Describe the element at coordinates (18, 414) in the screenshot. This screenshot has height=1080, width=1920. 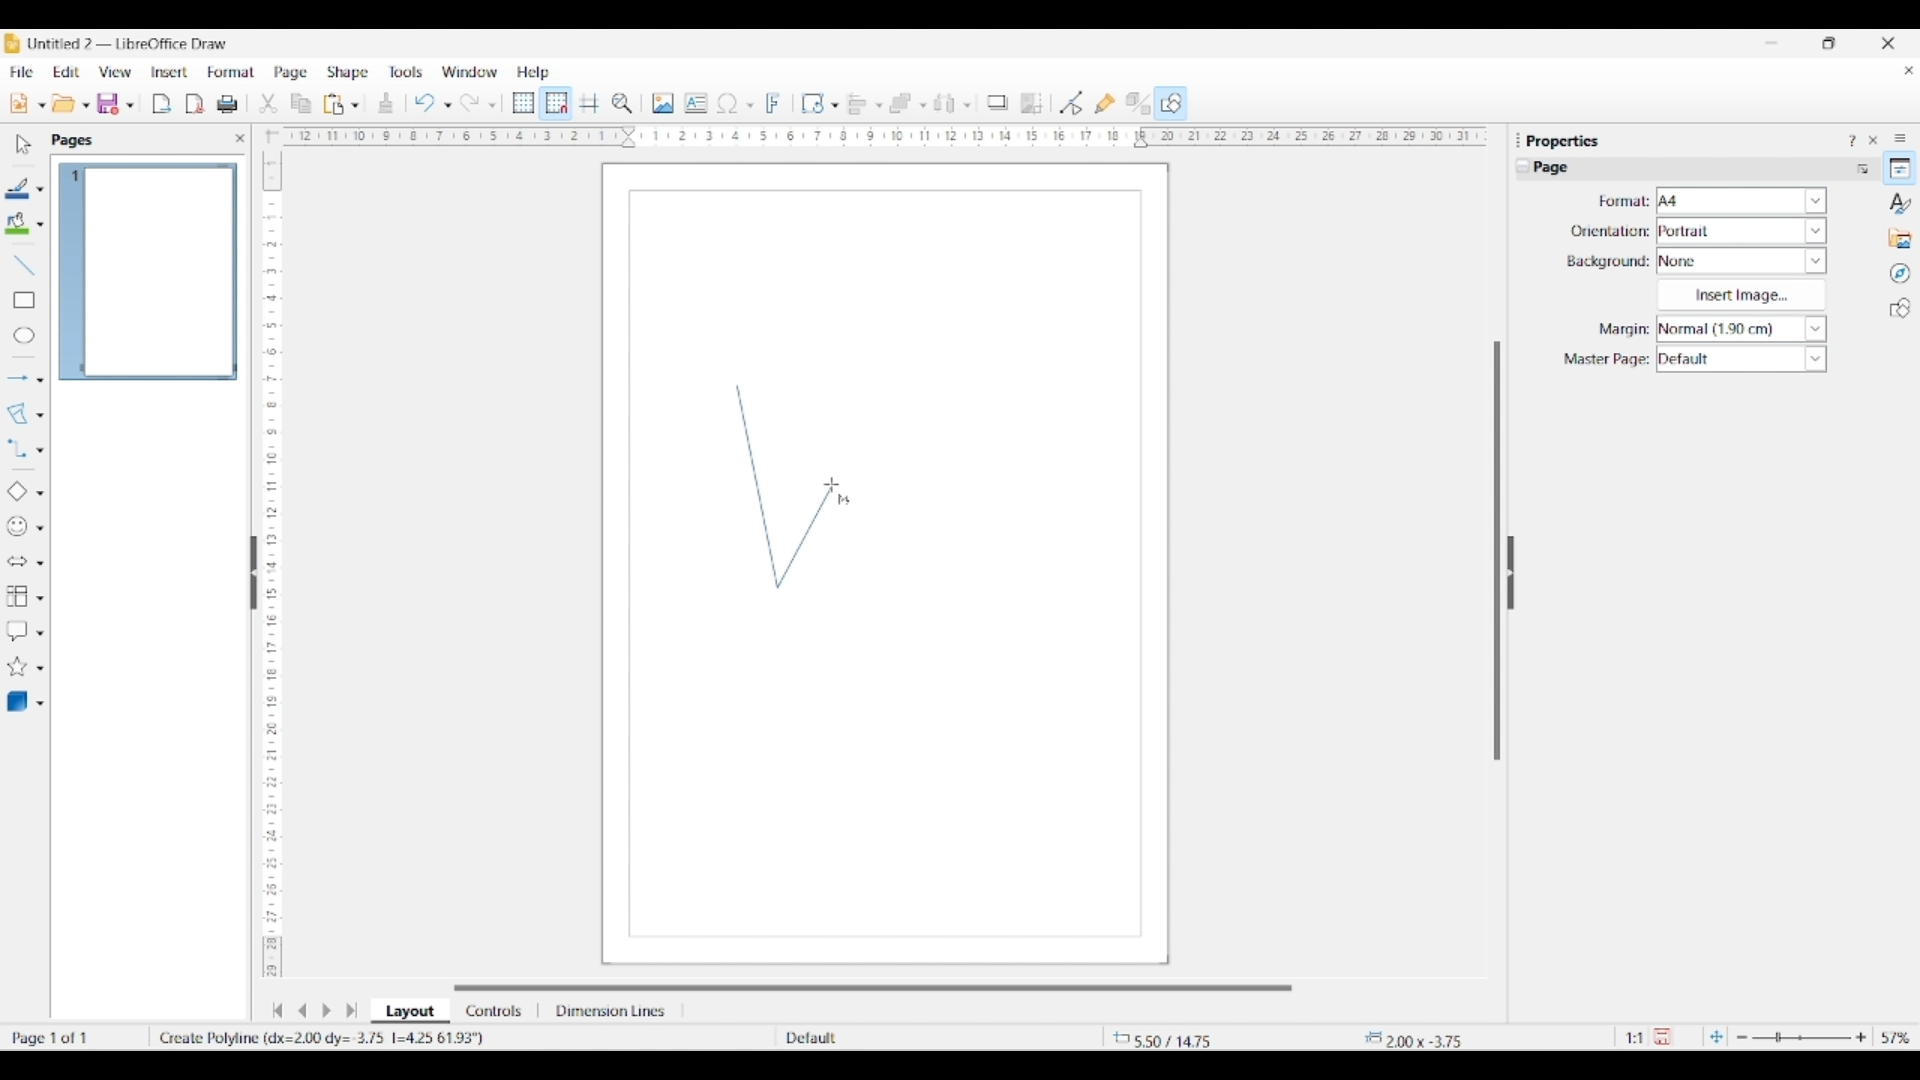
I see `Selected polygon` at that location.